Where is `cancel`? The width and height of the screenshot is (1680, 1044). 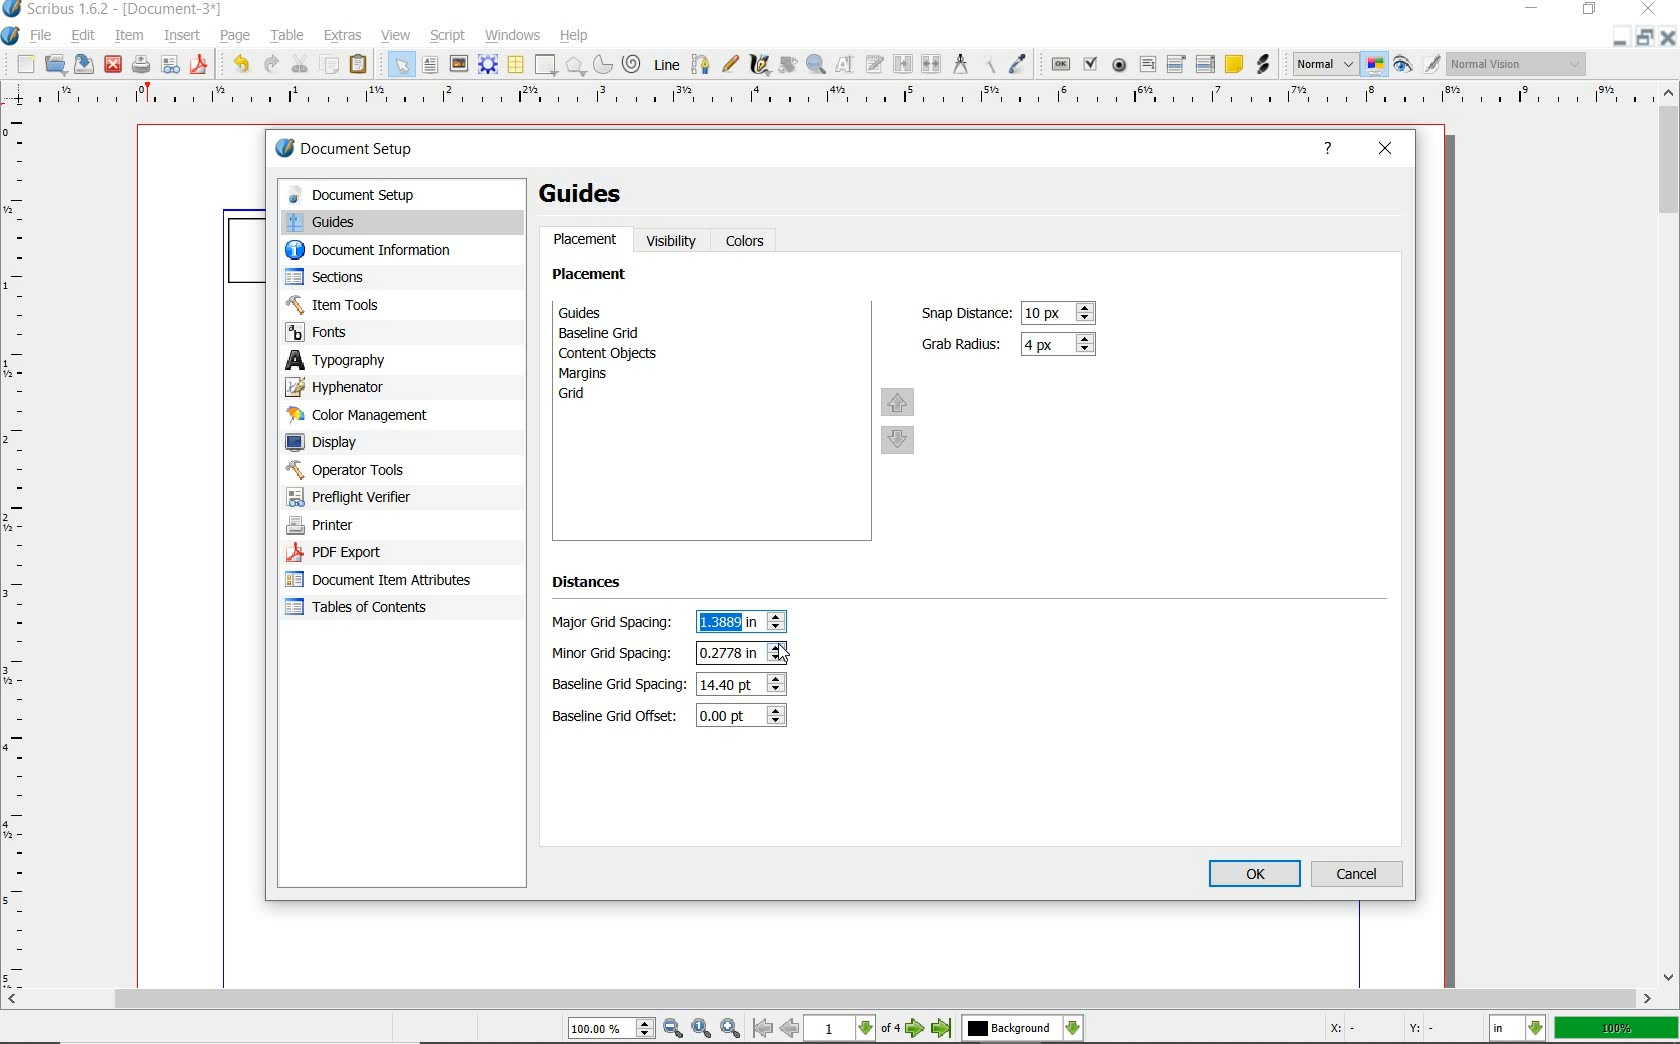
cancel is located at coordinates (1358, 874).